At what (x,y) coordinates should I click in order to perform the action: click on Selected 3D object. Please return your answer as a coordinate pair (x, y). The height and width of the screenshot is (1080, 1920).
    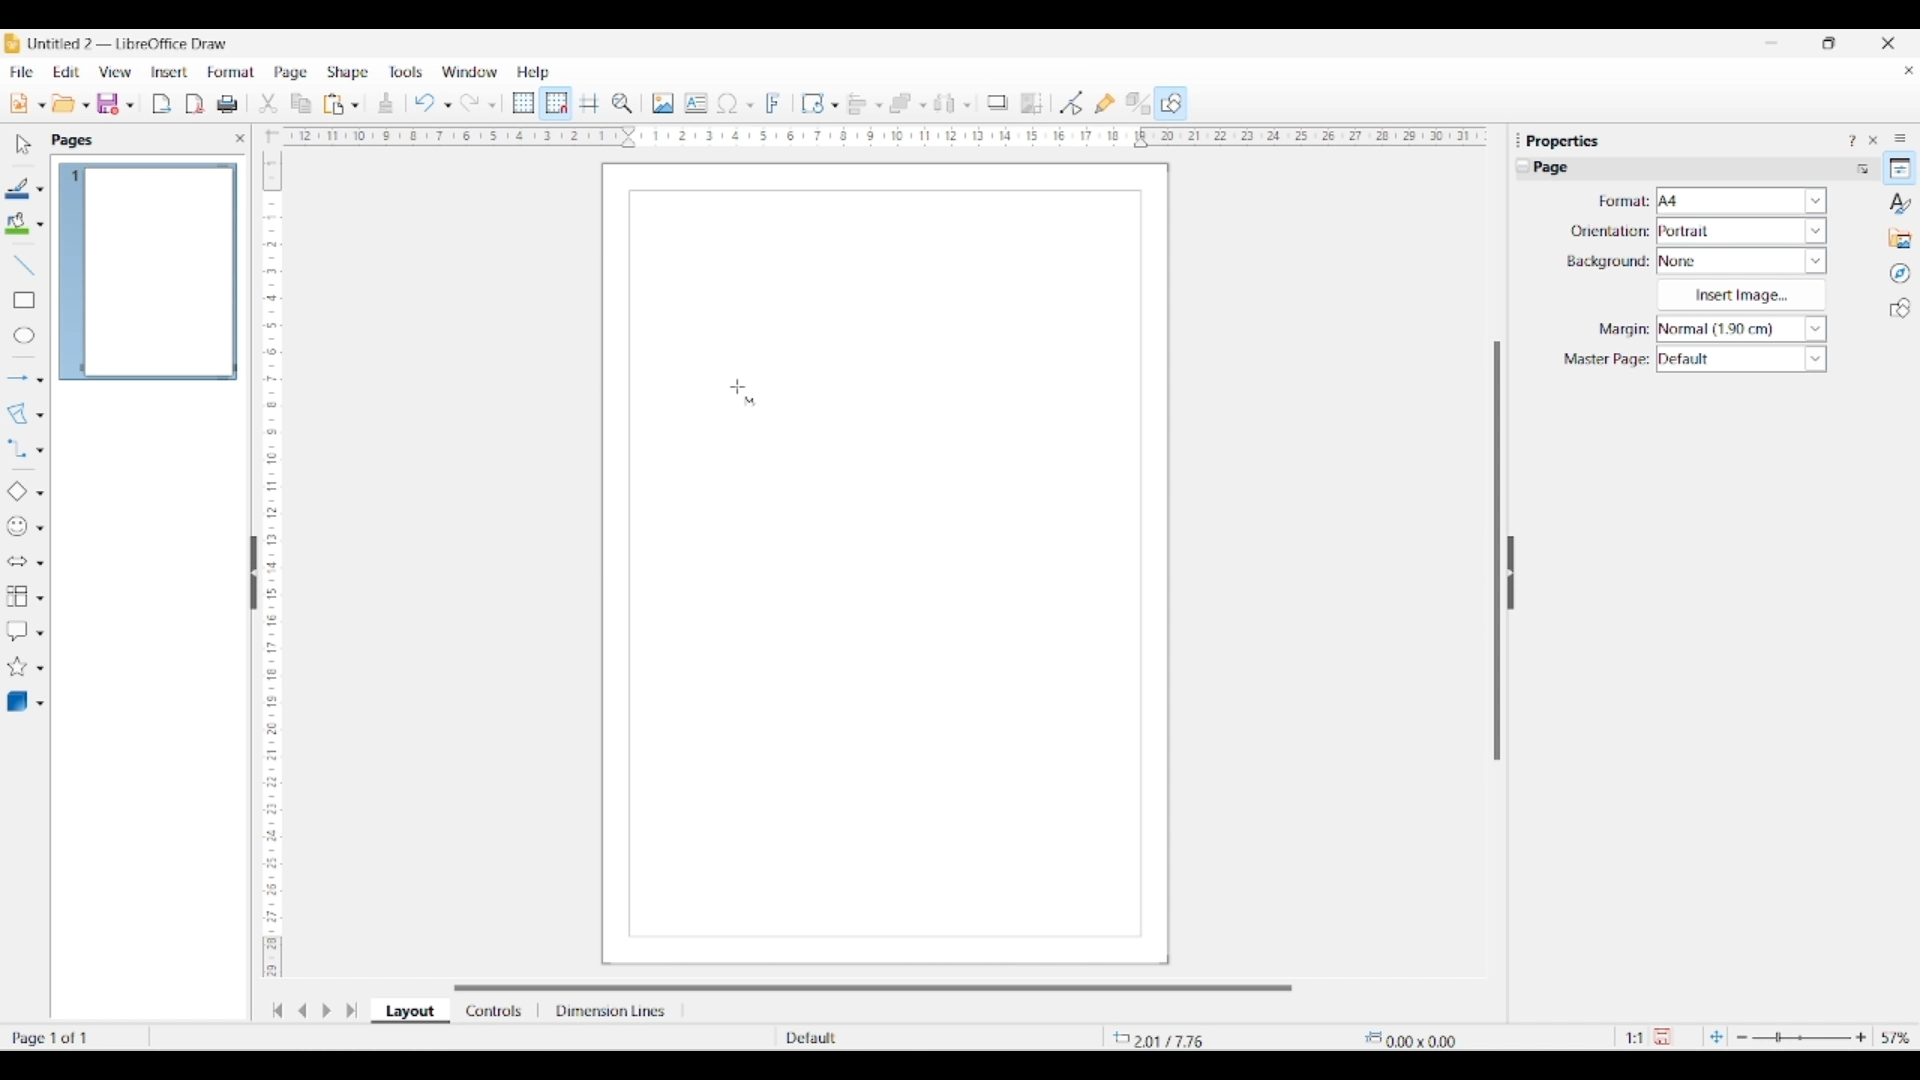
    Looking at the image, I should click on (17, 702).